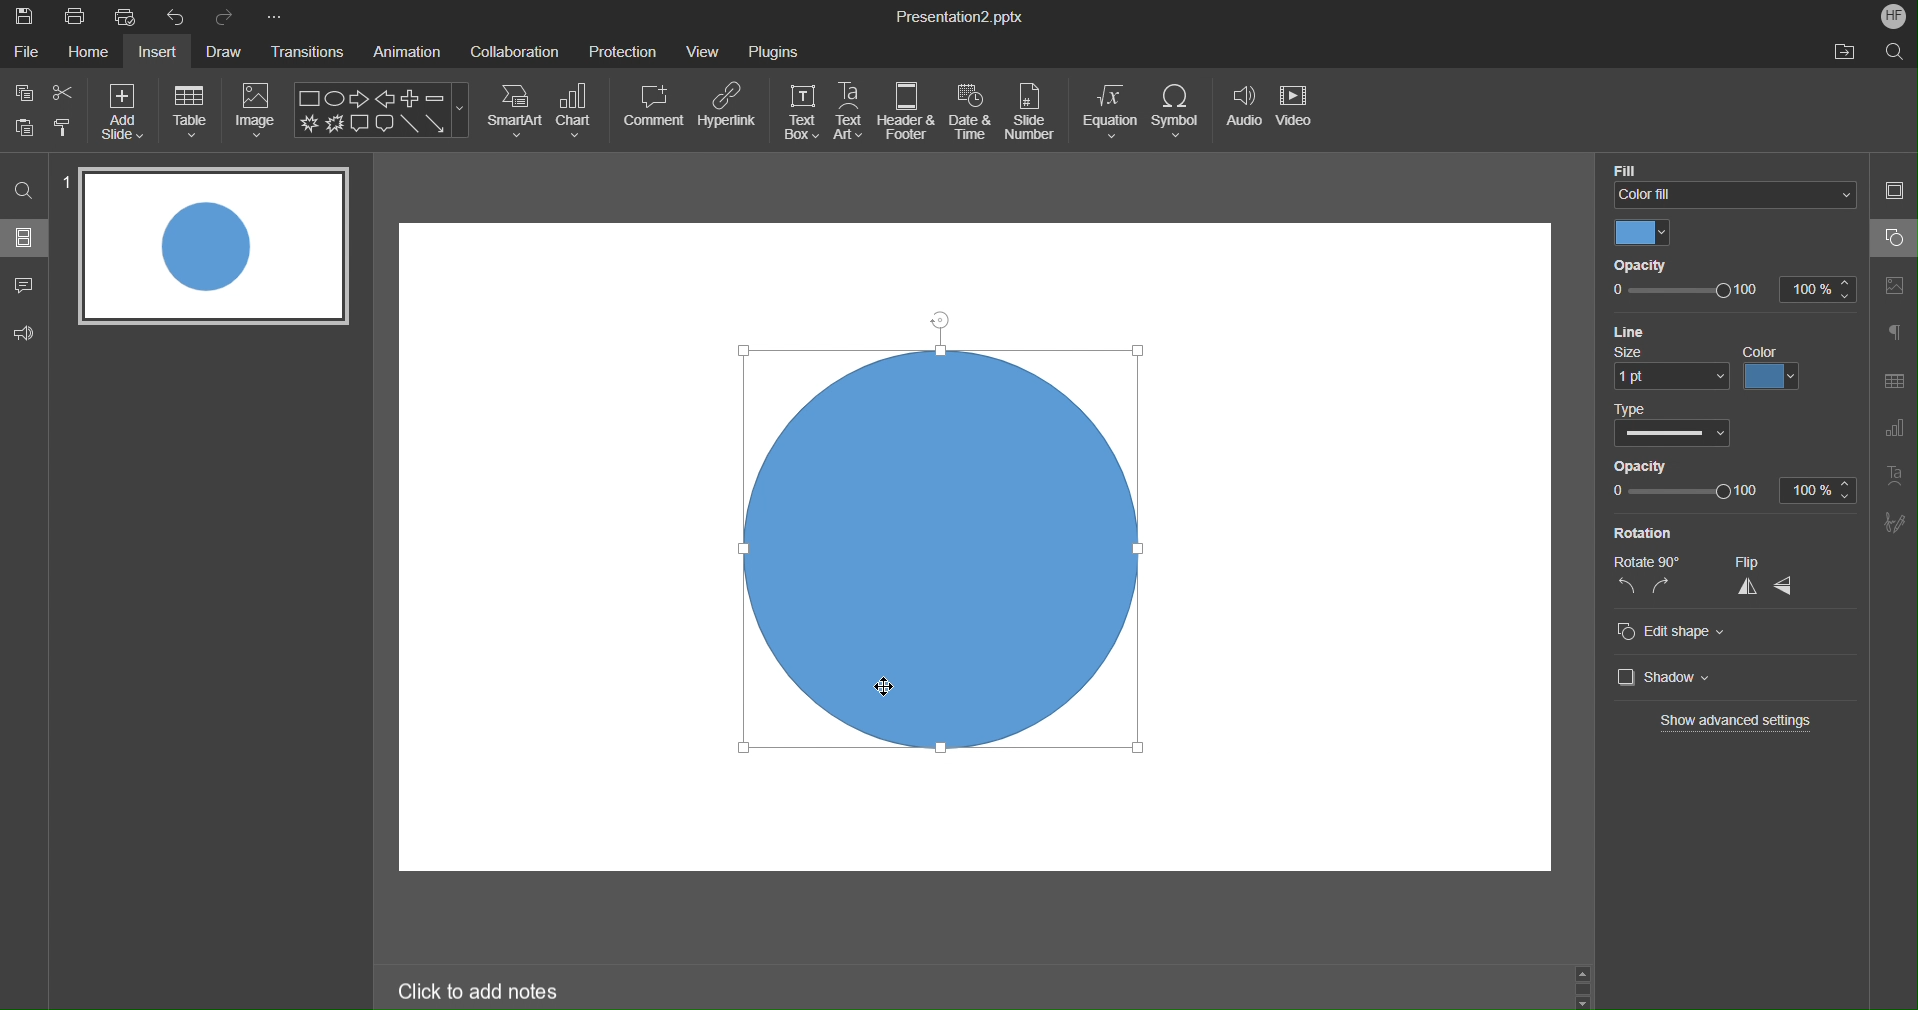 The image size is (1918, 1010). What do you see at coordinates (1814, 290) in the screenshot?
I see `100%` at bounding box center [1814, 290].